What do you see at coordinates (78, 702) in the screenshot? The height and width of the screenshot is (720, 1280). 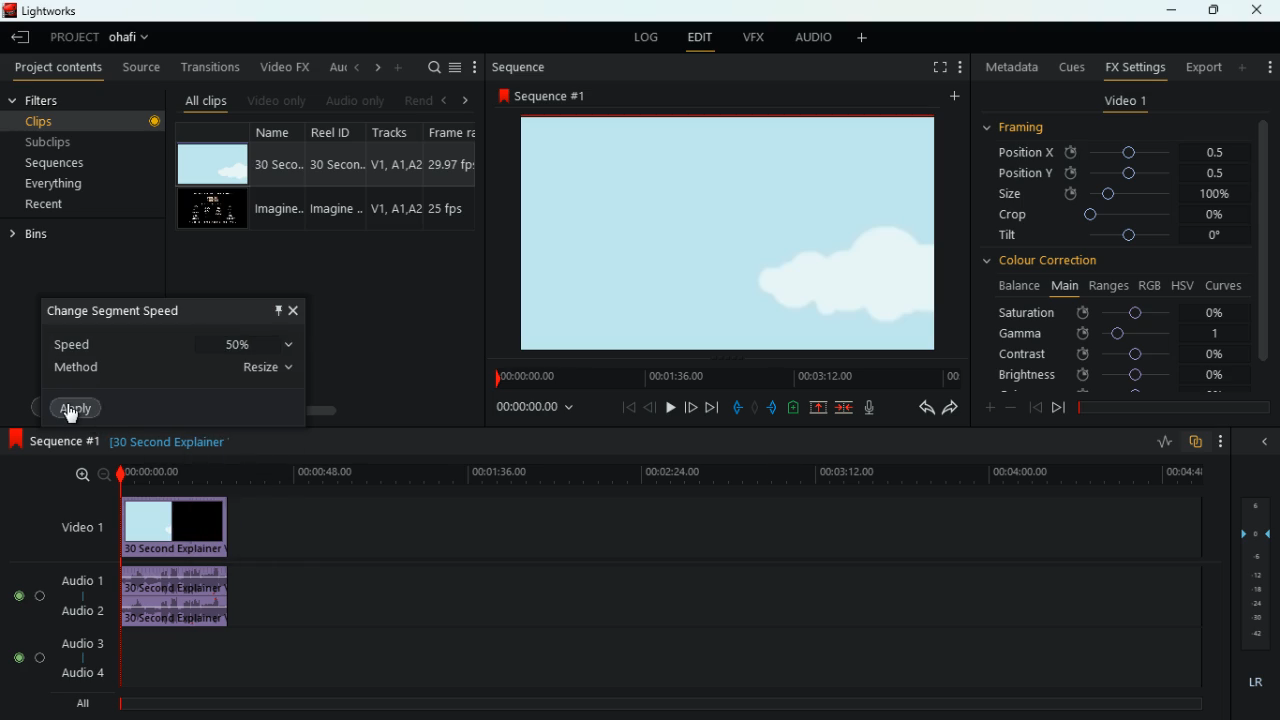 I see `all` at bounding box center [78, 702].